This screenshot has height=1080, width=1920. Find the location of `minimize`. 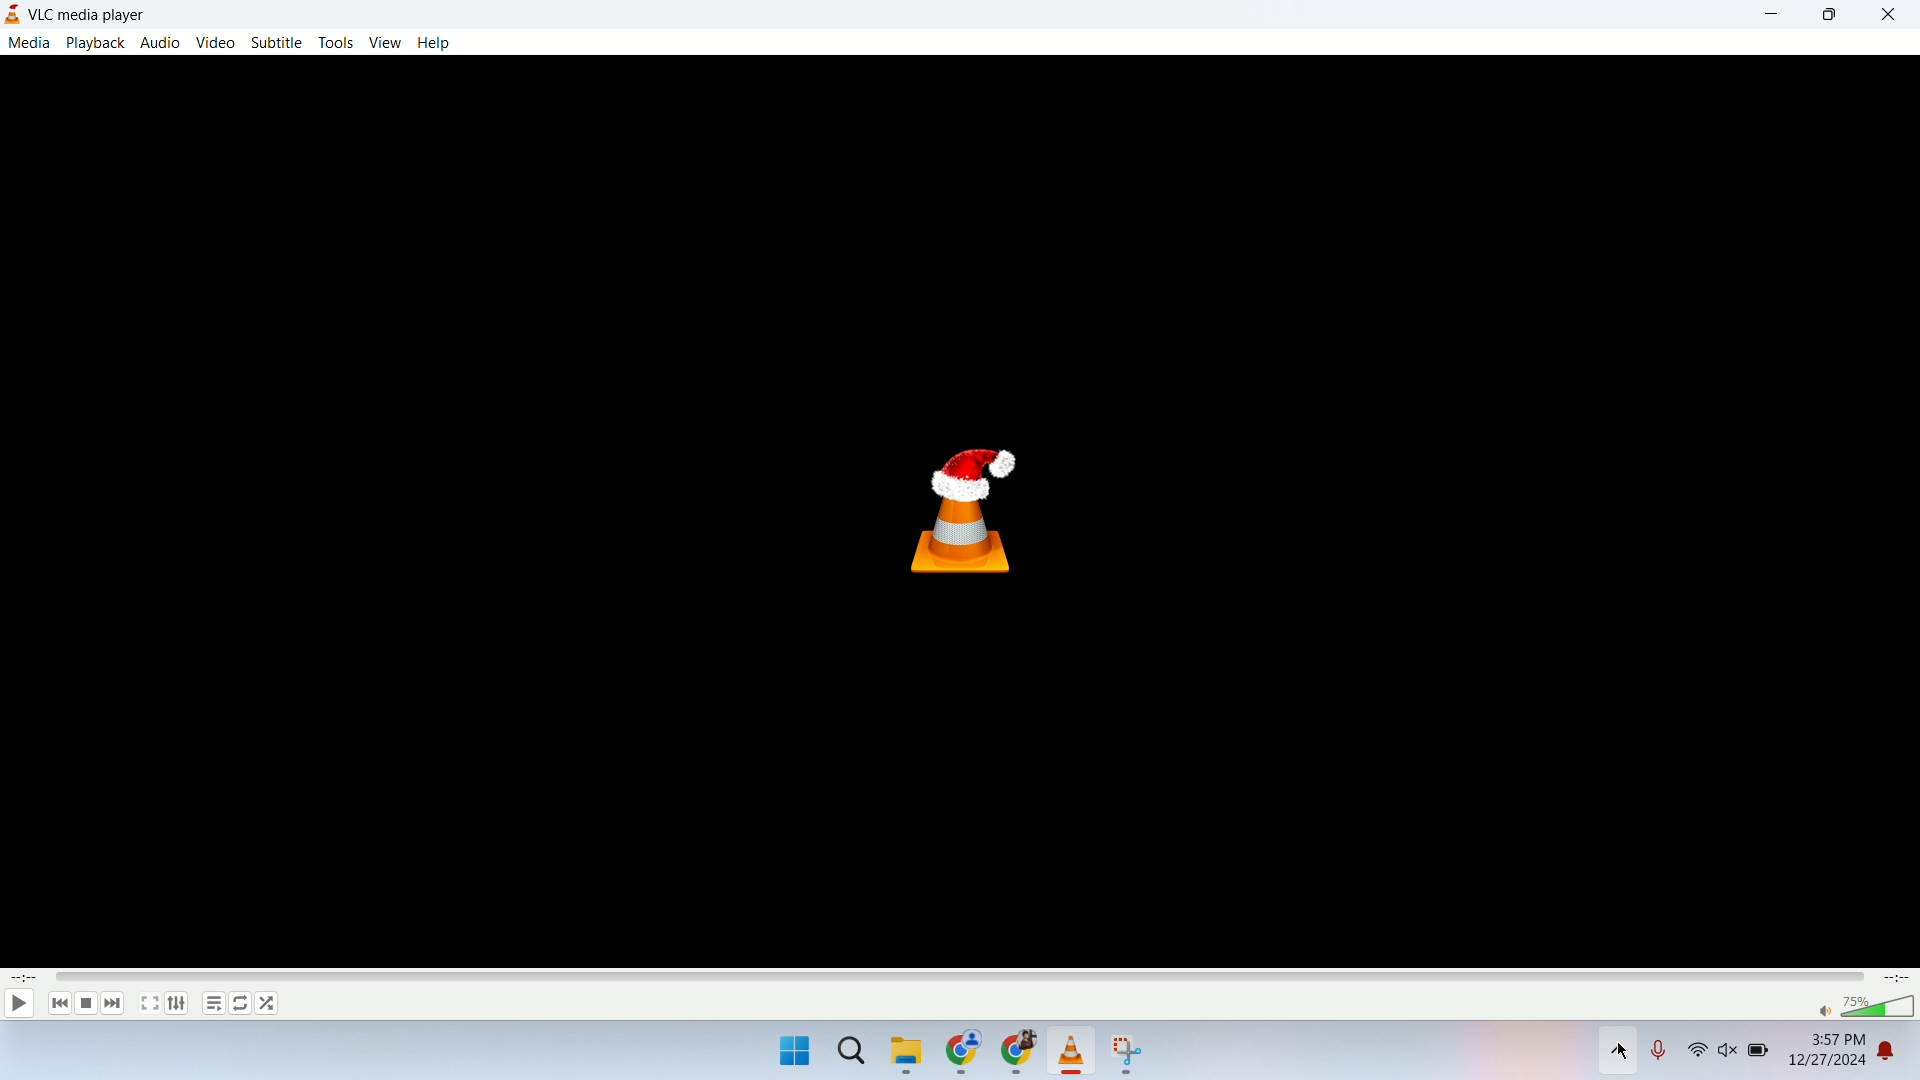

minimize is located at coordinates (1774, 15).